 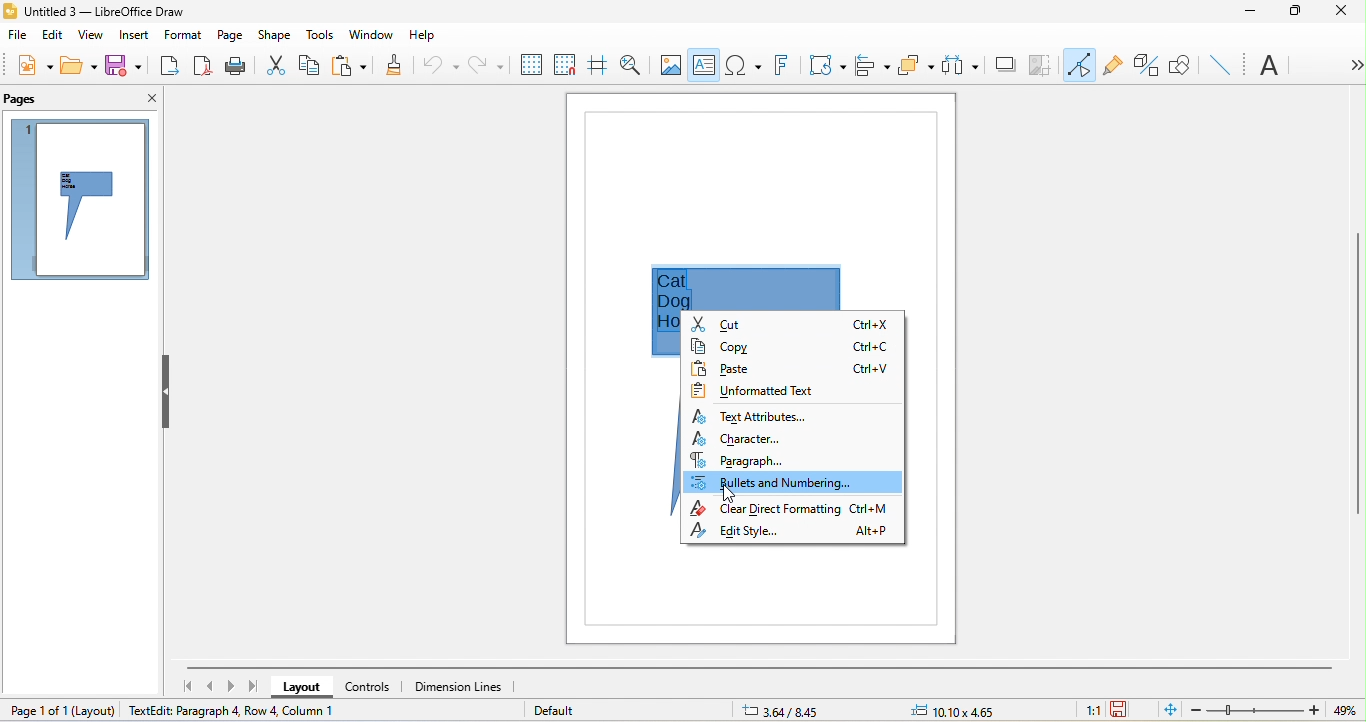 I want to click on next page, so click(x=229, y=685).